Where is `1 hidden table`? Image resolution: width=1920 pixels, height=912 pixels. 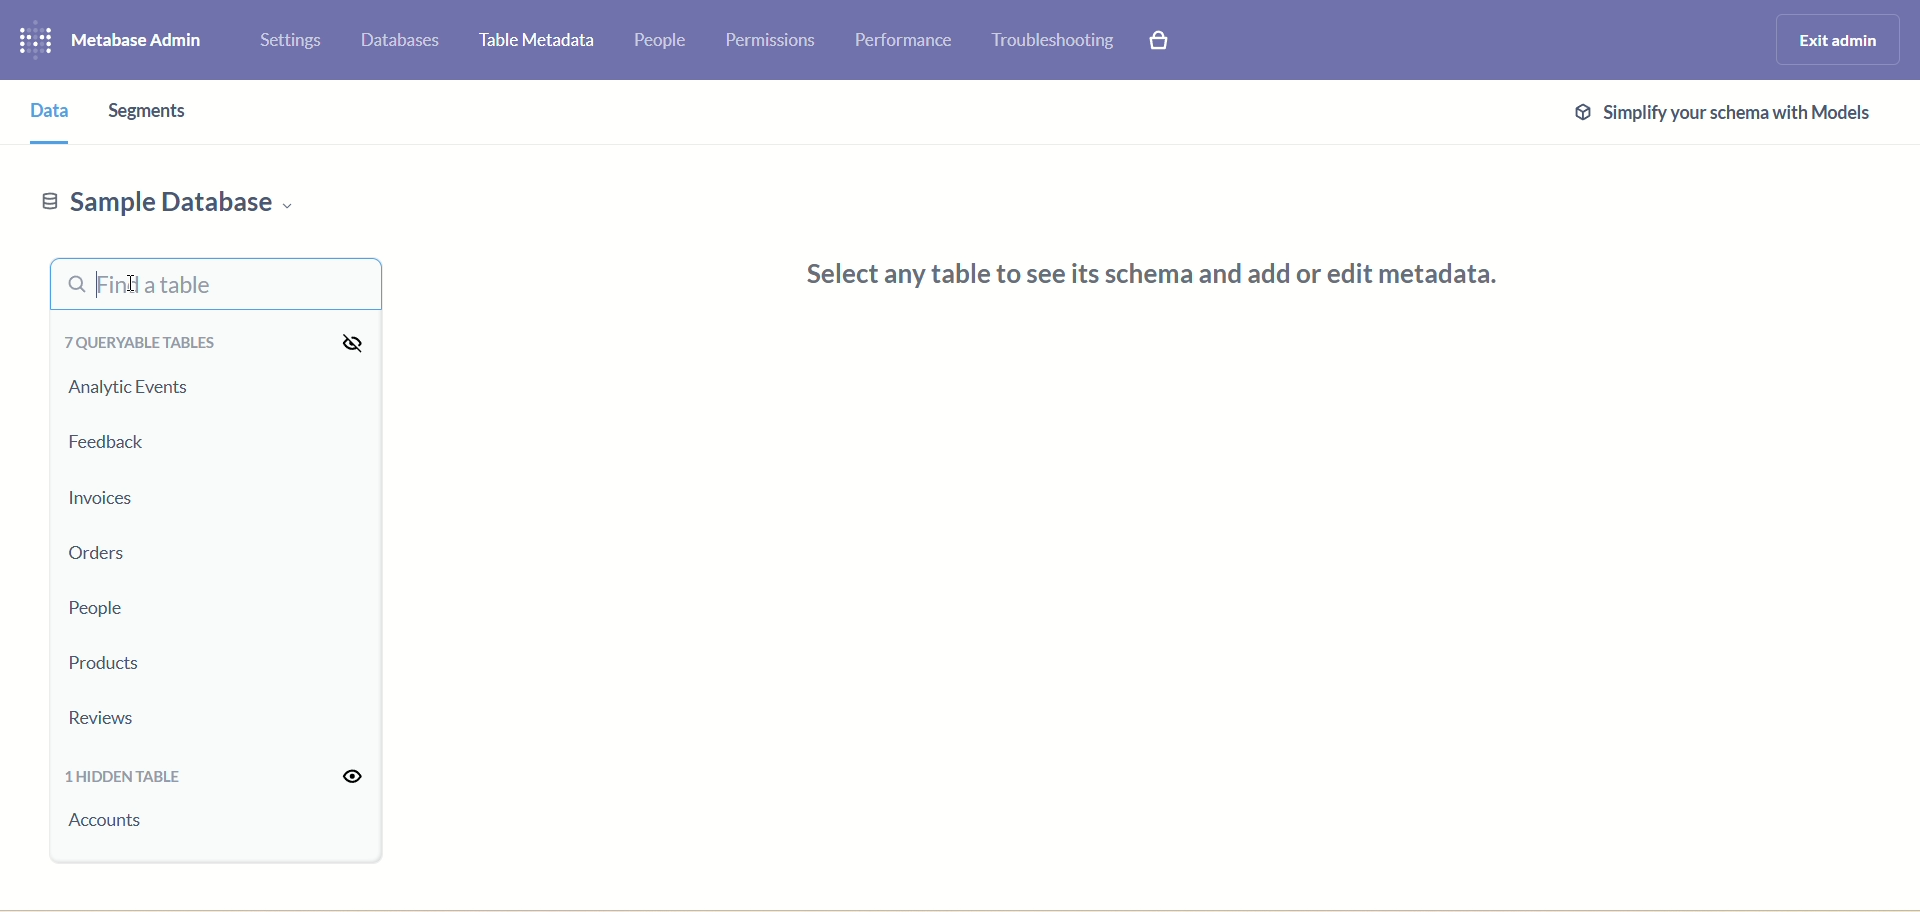 1 hidden table is located at coordinates (135, 777).